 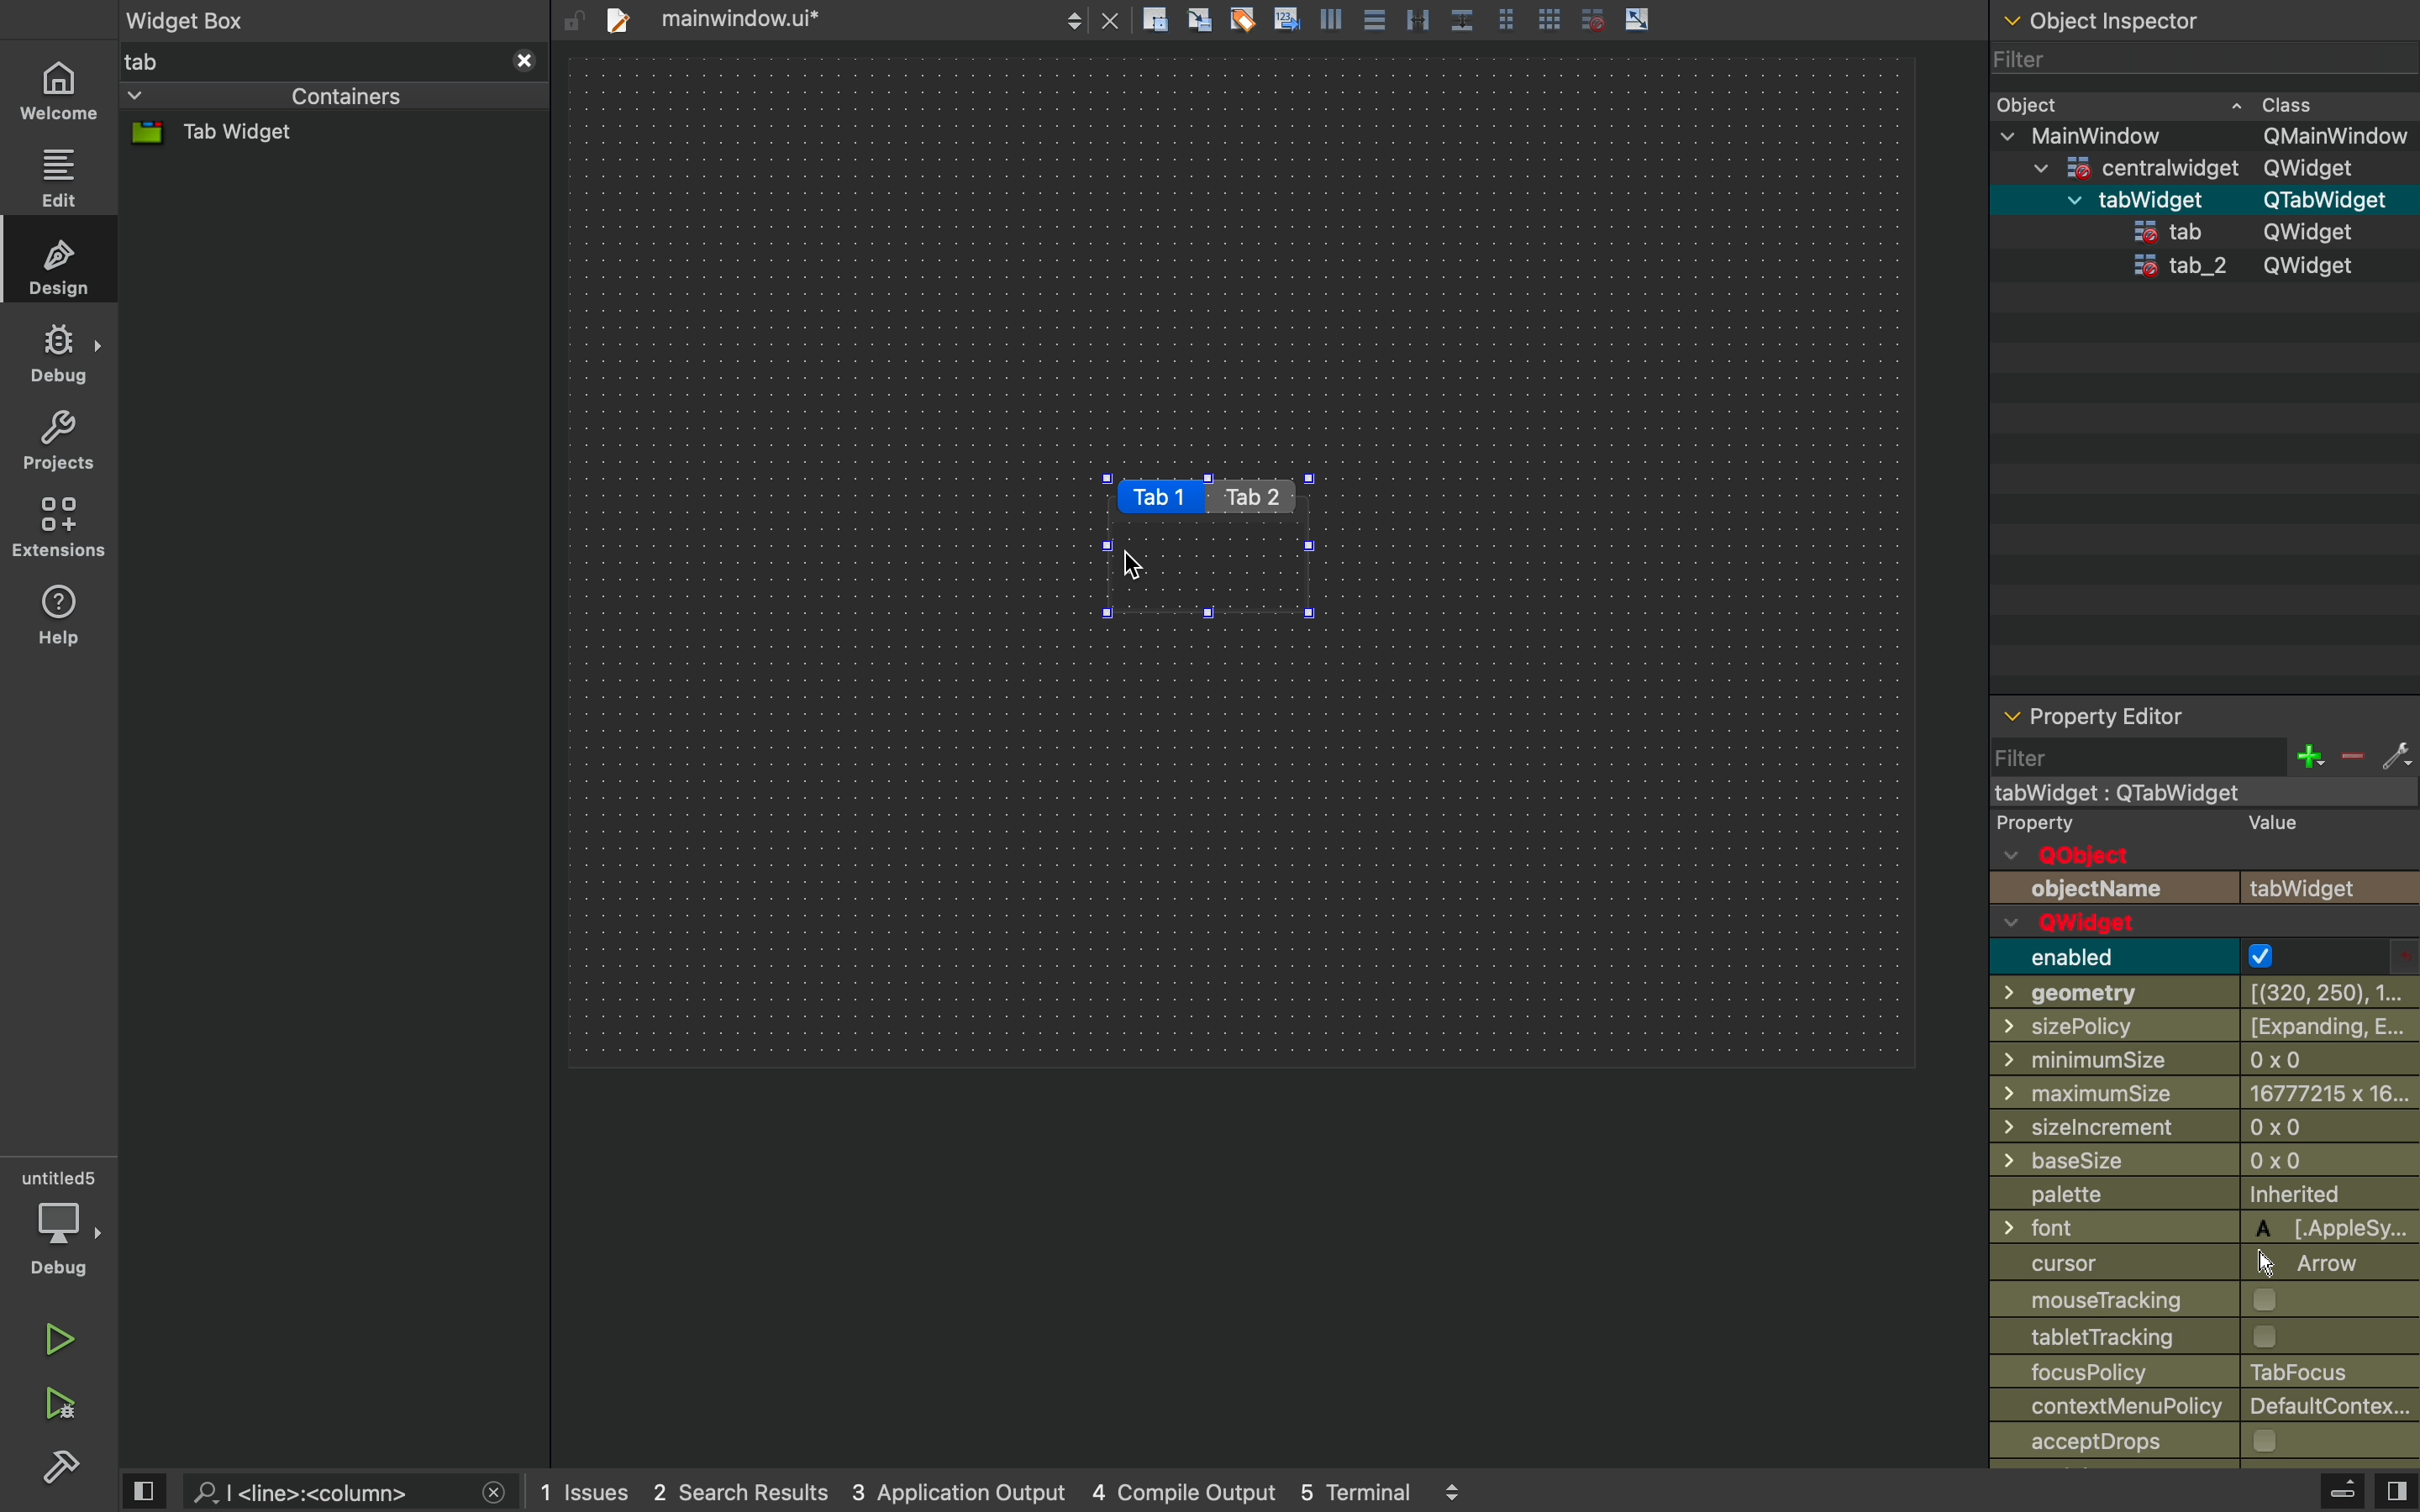 I want to click on build, so click(x=59, y=1472).